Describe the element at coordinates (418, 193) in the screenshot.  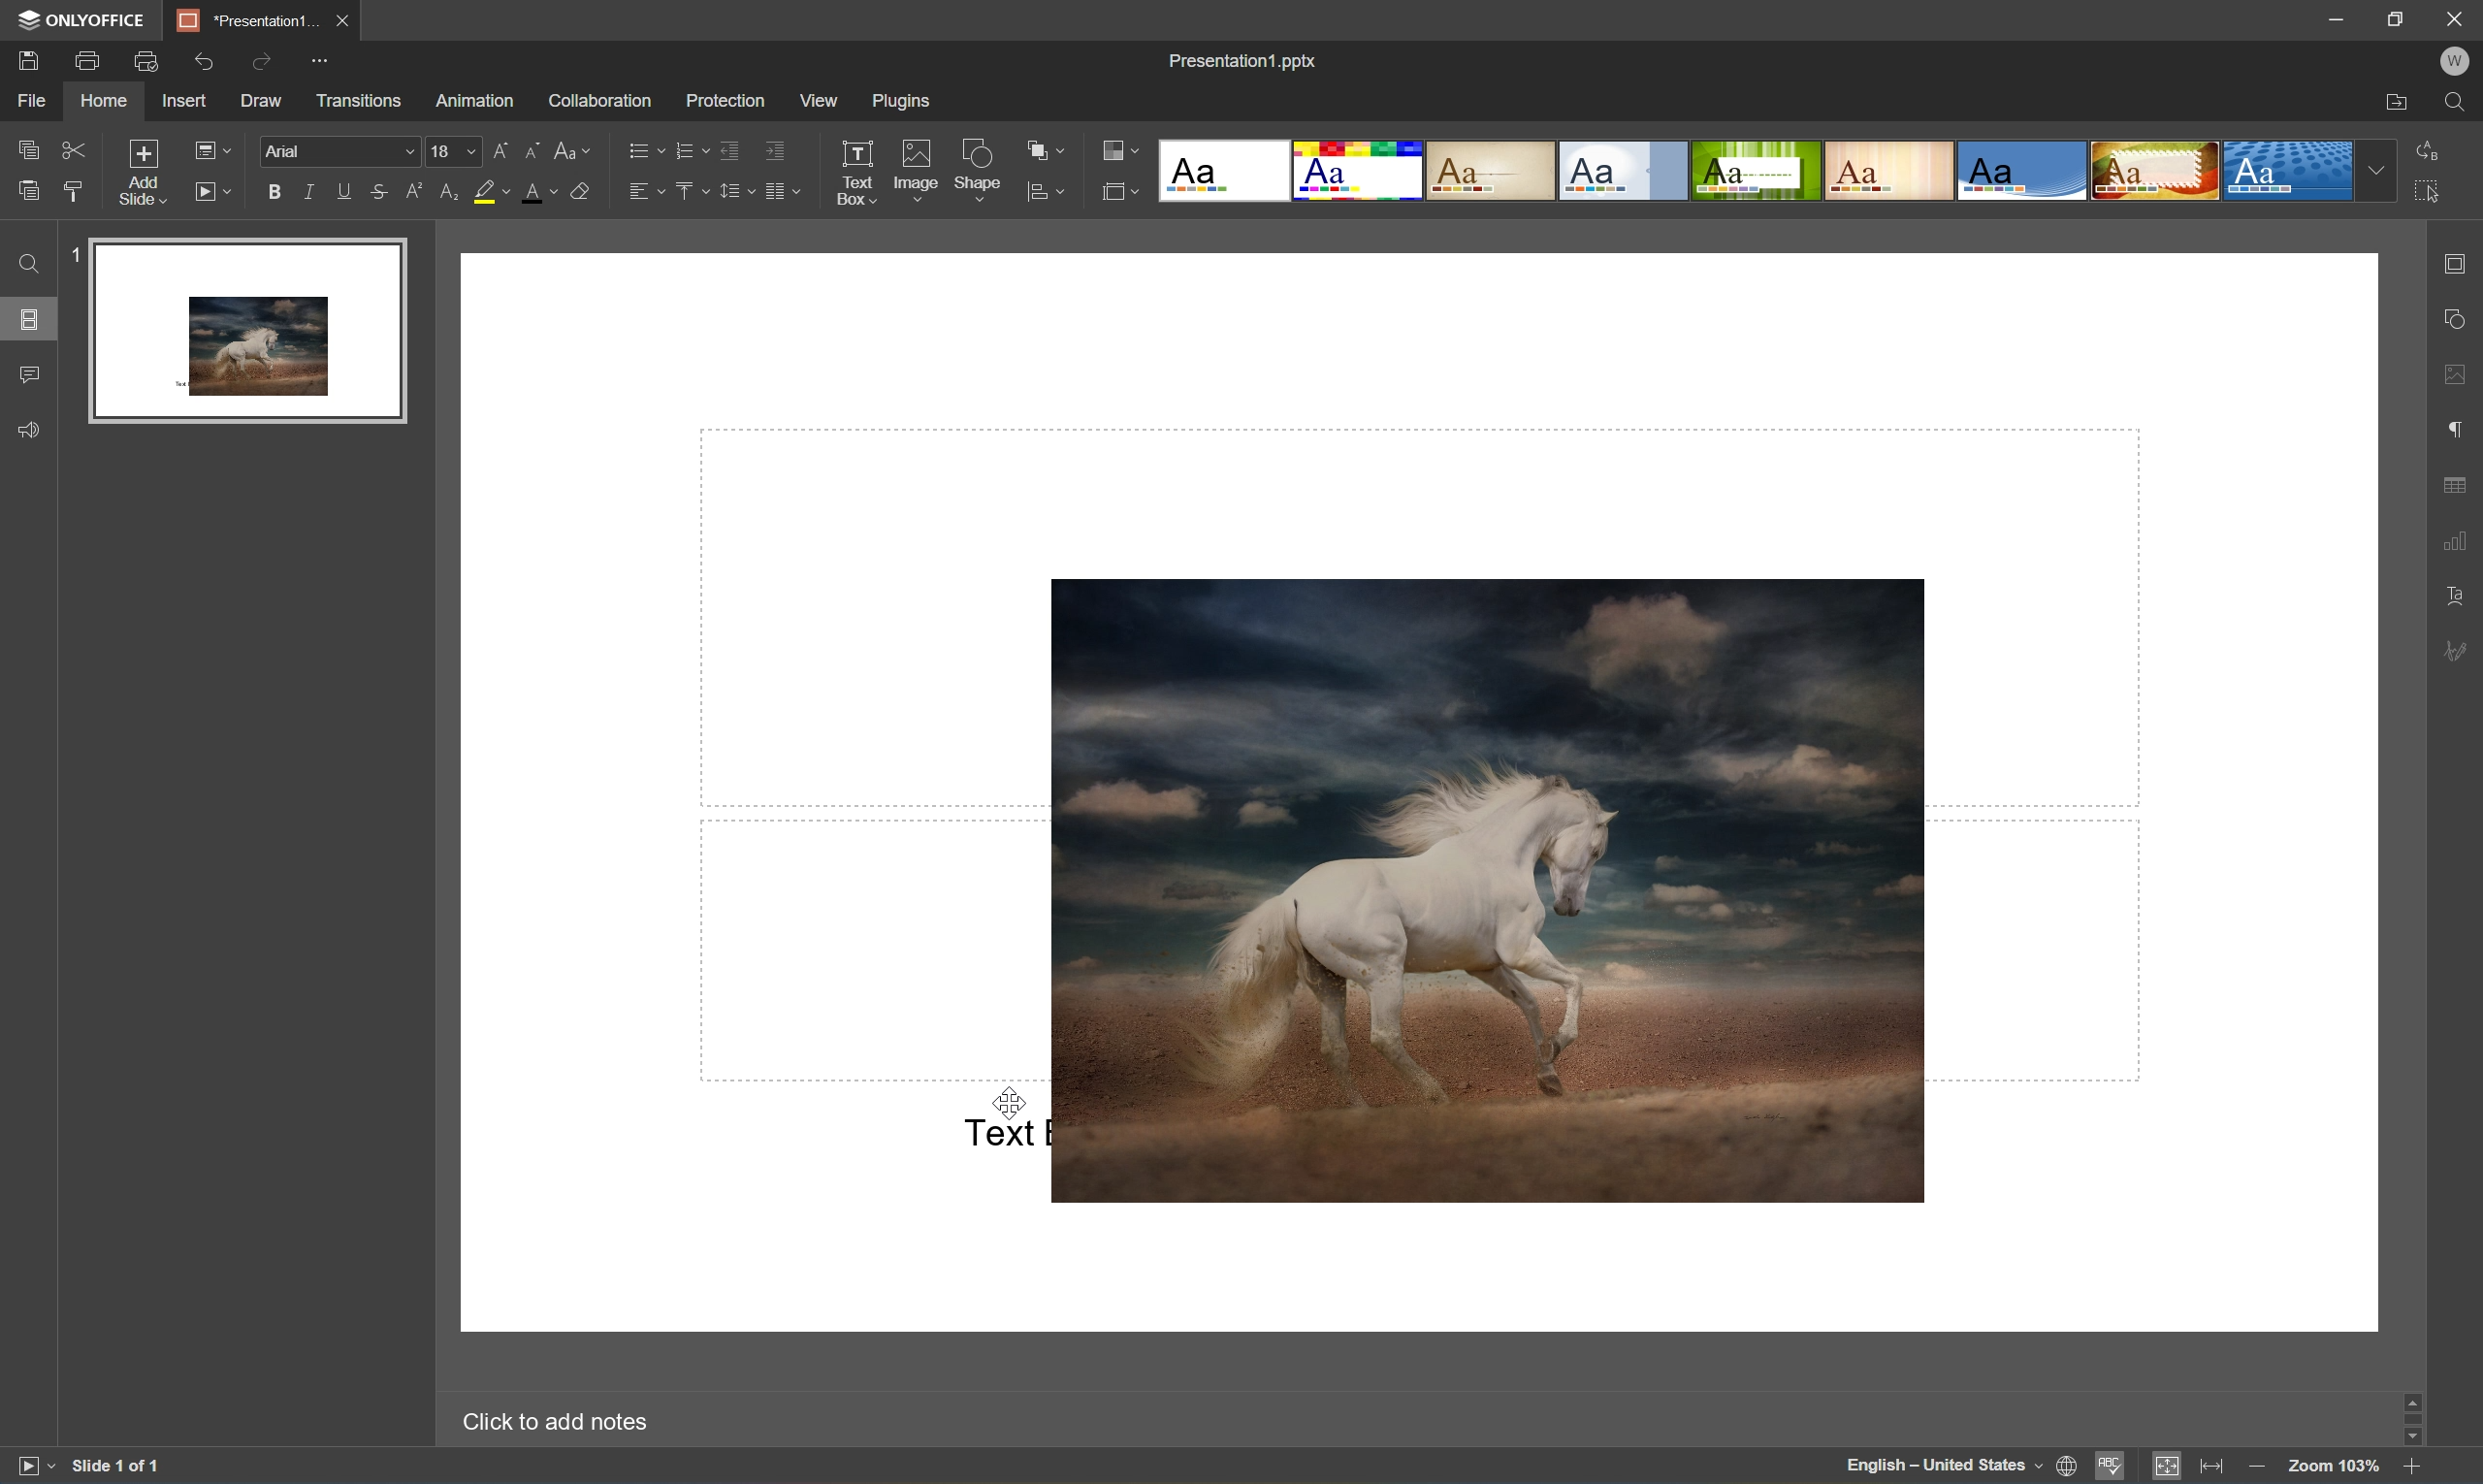
I see `Subscript` at that location.